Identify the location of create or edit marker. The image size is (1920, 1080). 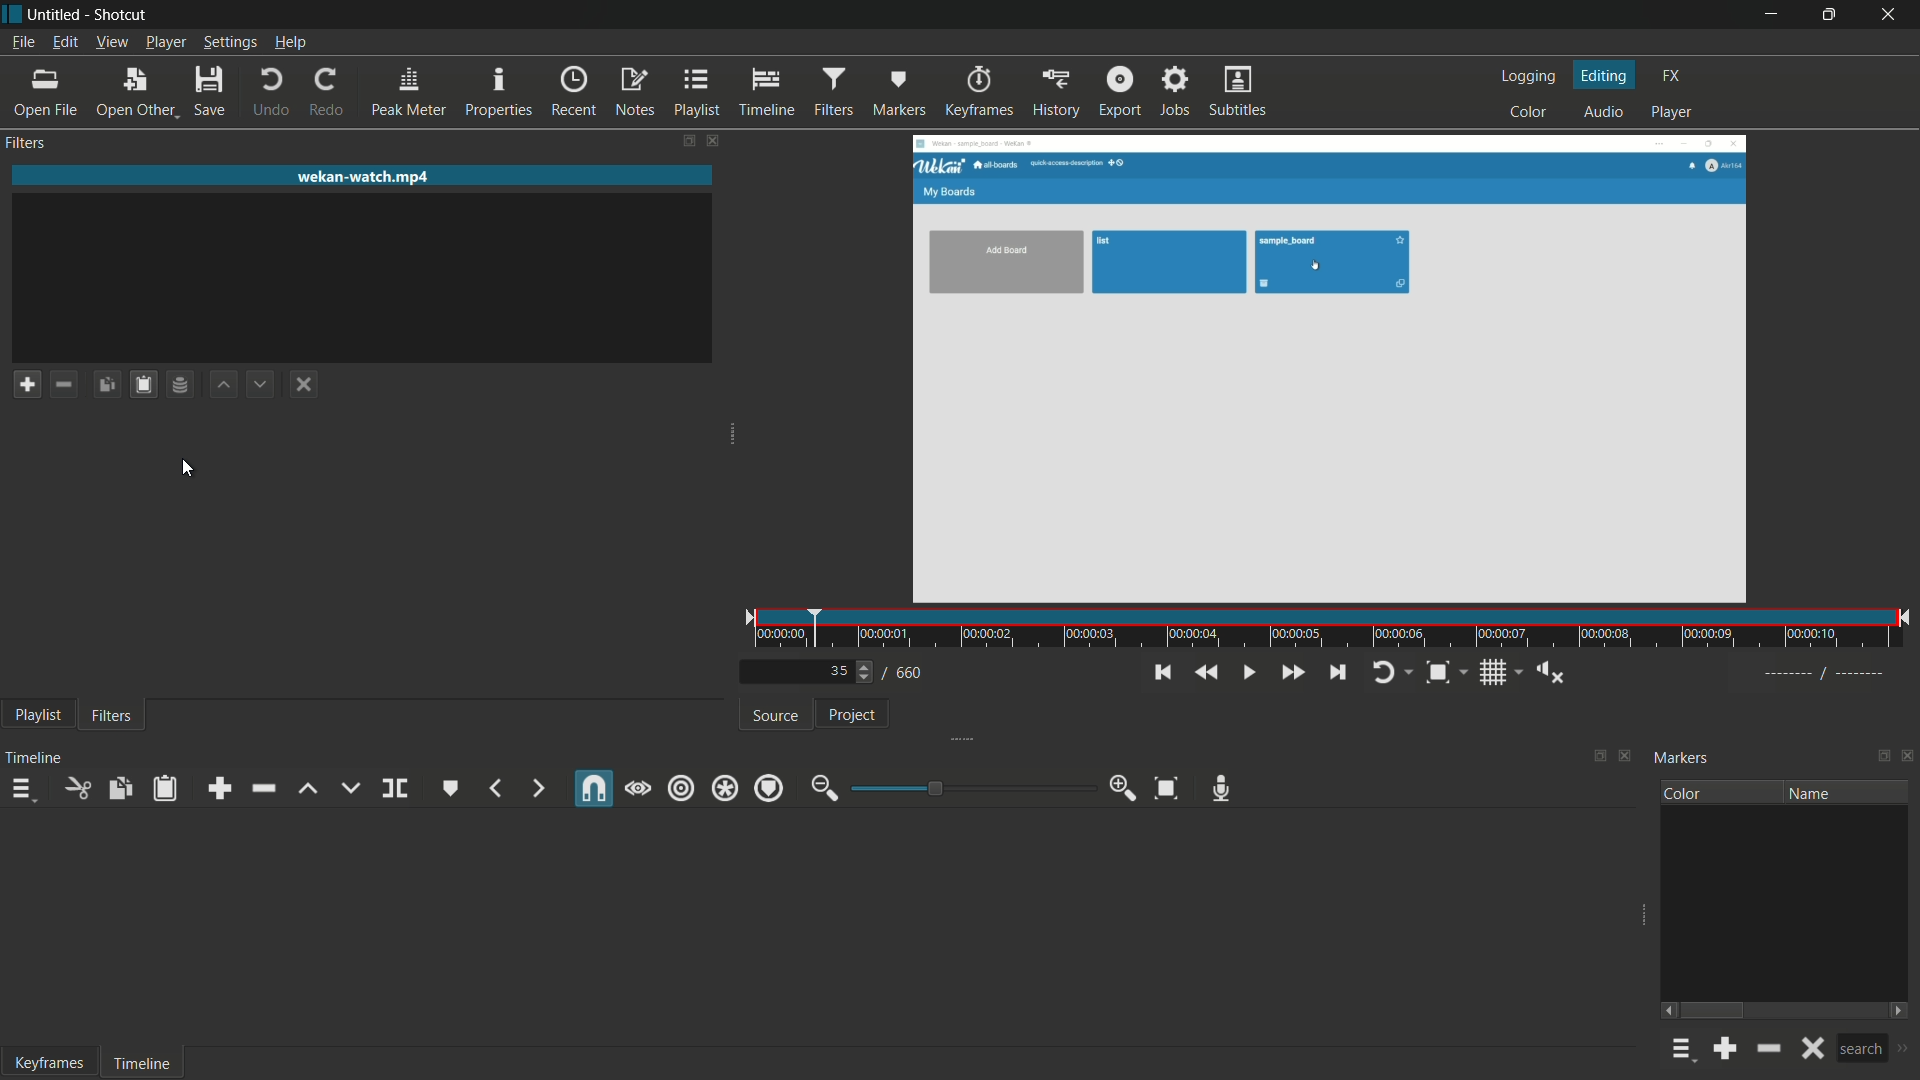
(448, 787).